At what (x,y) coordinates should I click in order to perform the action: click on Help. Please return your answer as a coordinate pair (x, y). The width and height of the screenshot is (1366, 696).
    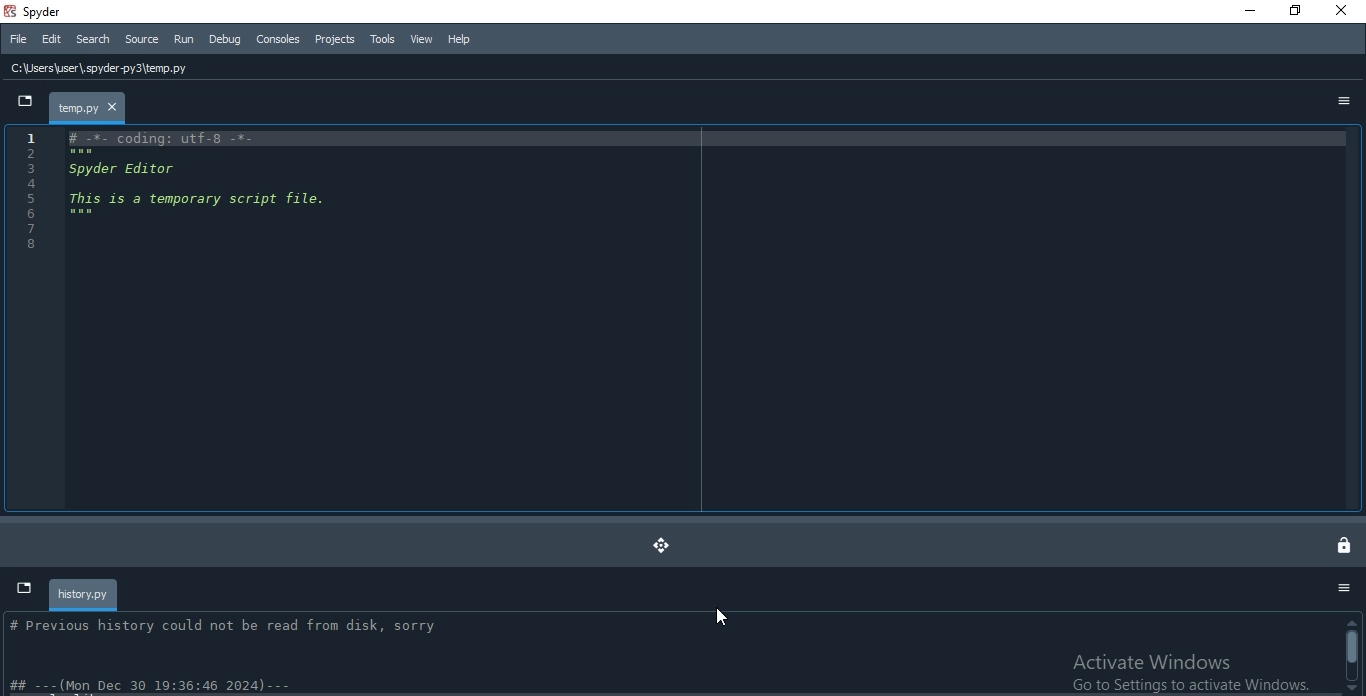
    Looking at the image, I should click on (460, 39).